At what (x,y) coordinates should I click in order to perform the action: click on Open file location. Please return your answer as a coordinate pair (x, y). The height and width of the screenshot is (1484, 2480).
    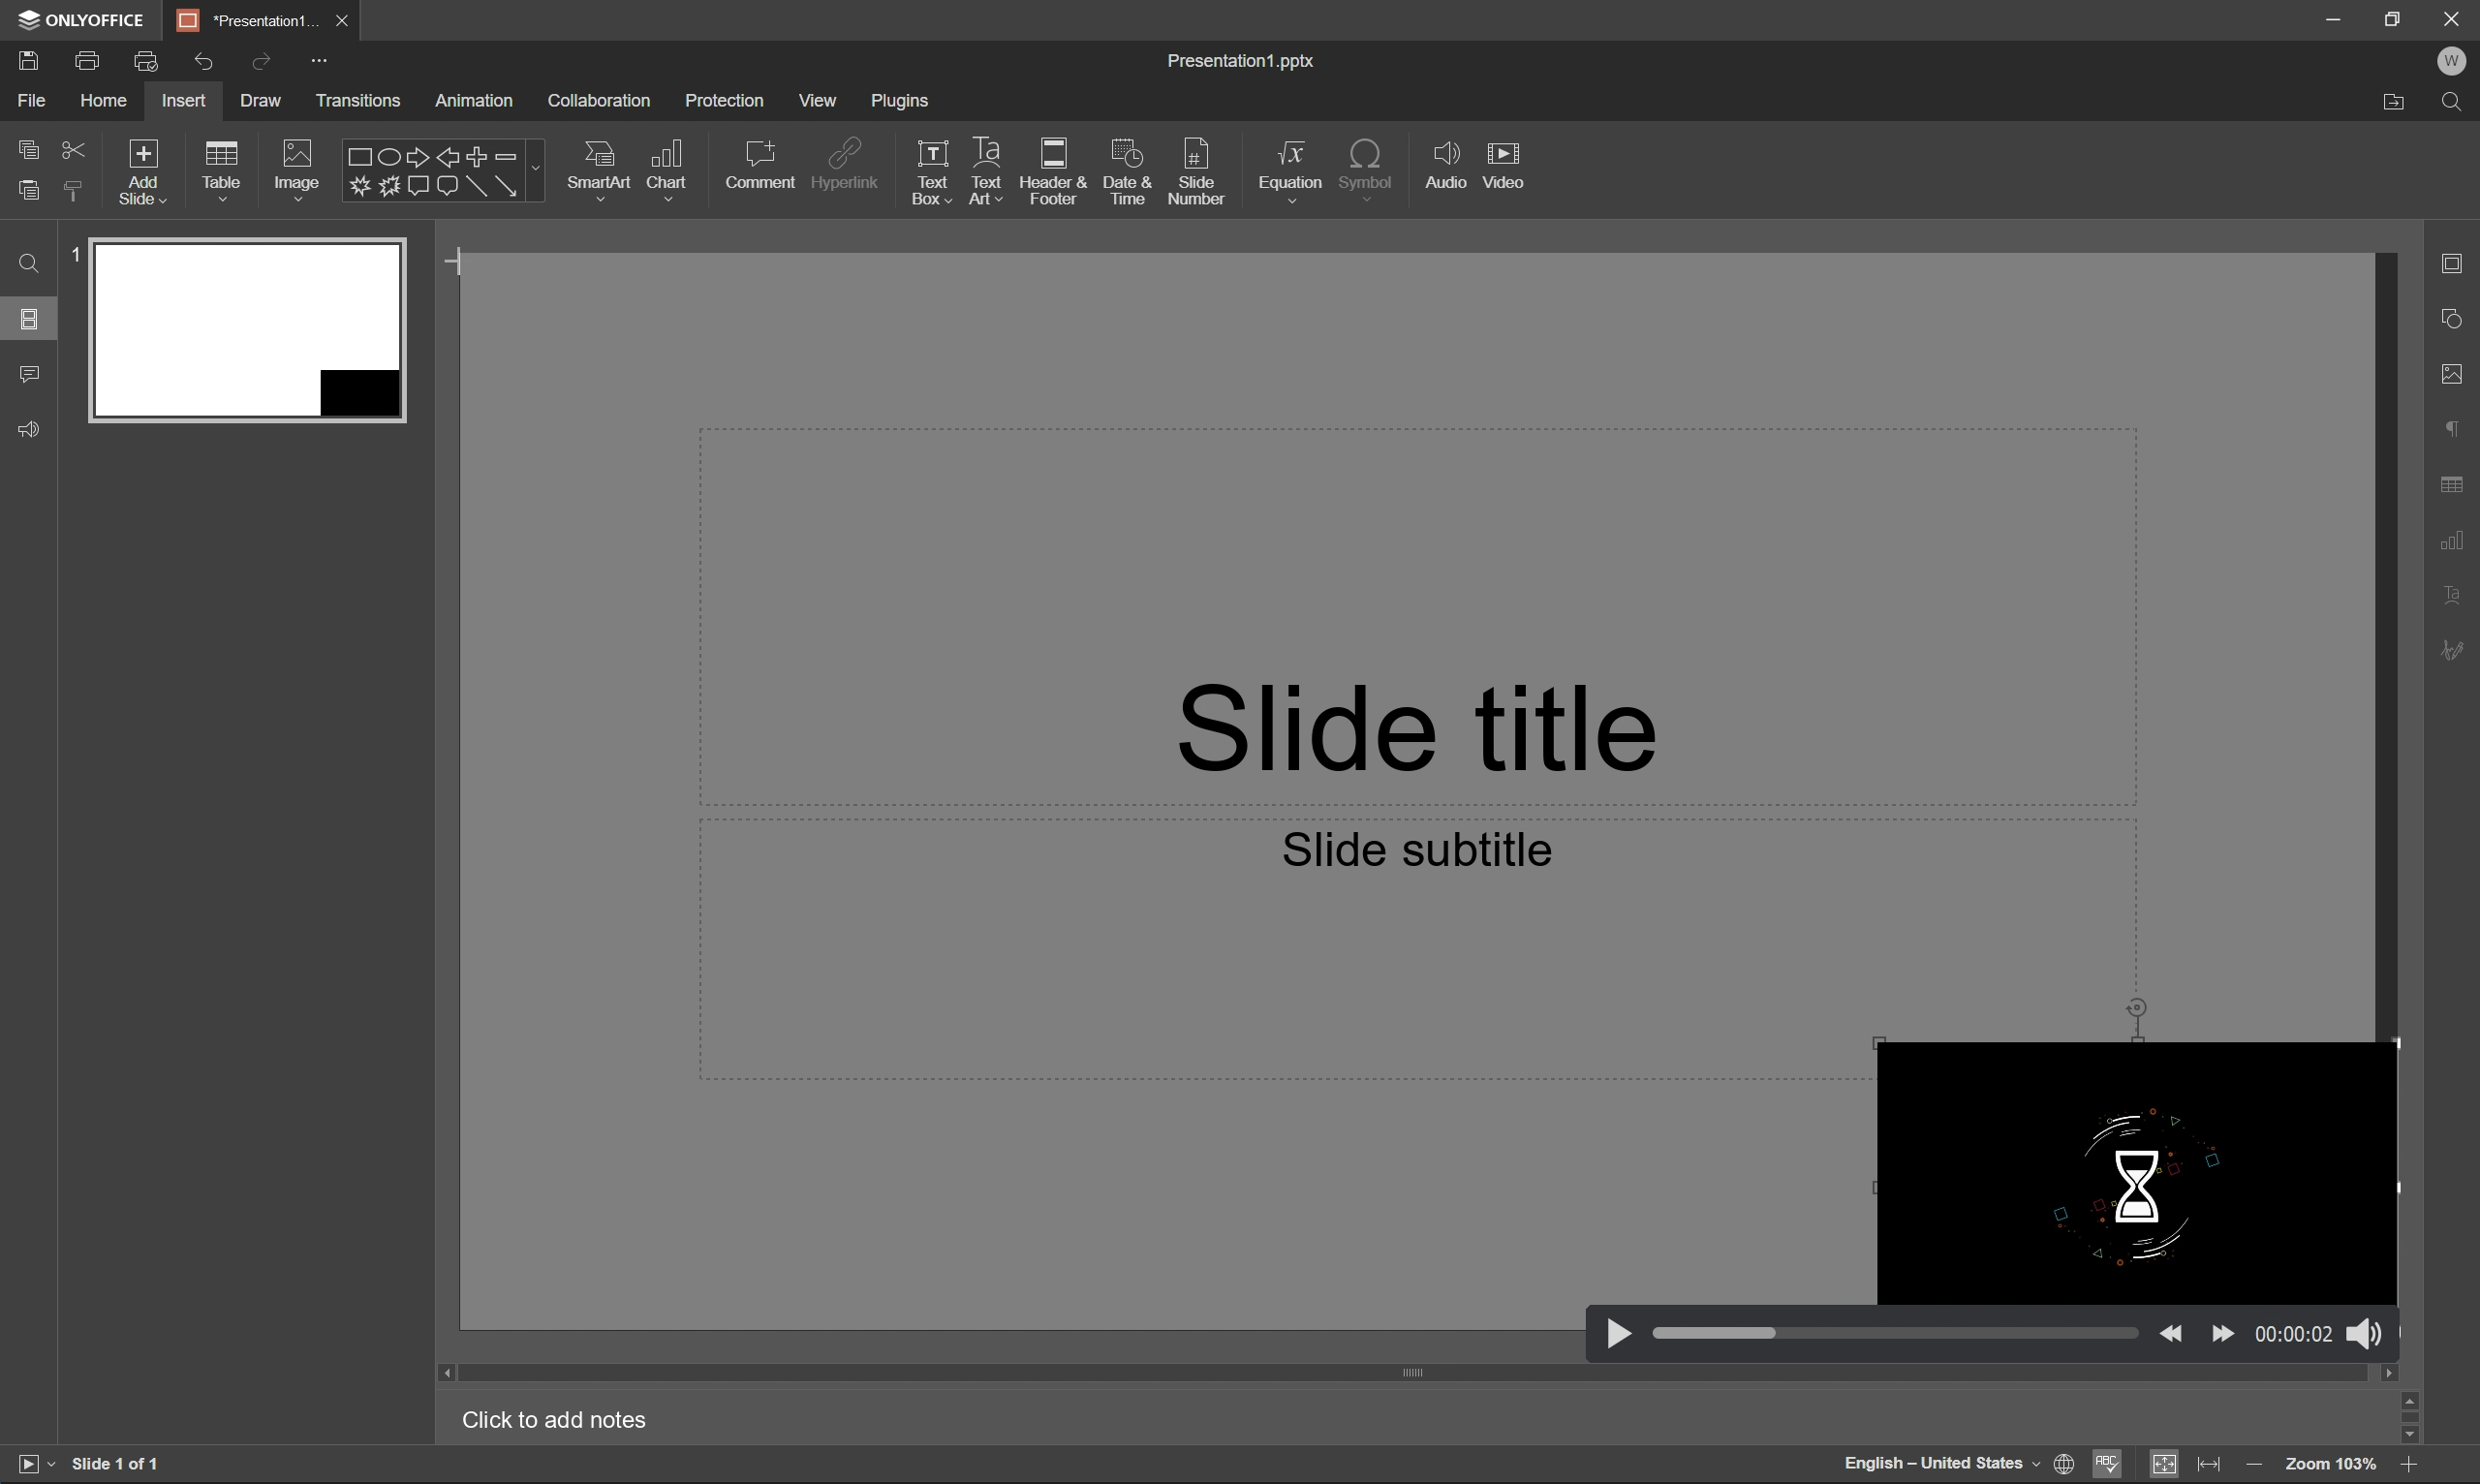
    Looking at the image, I should click on (2400, 102).